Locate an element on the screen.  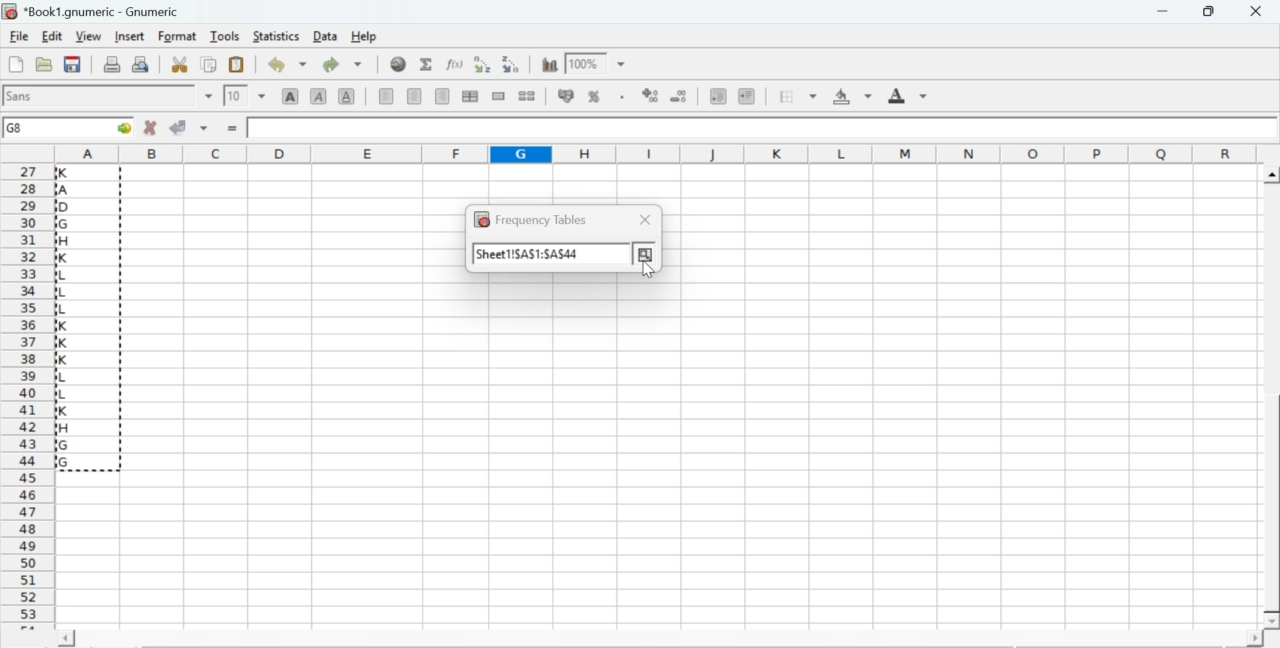
format selection as accounting is located at coordinates (566, 95).